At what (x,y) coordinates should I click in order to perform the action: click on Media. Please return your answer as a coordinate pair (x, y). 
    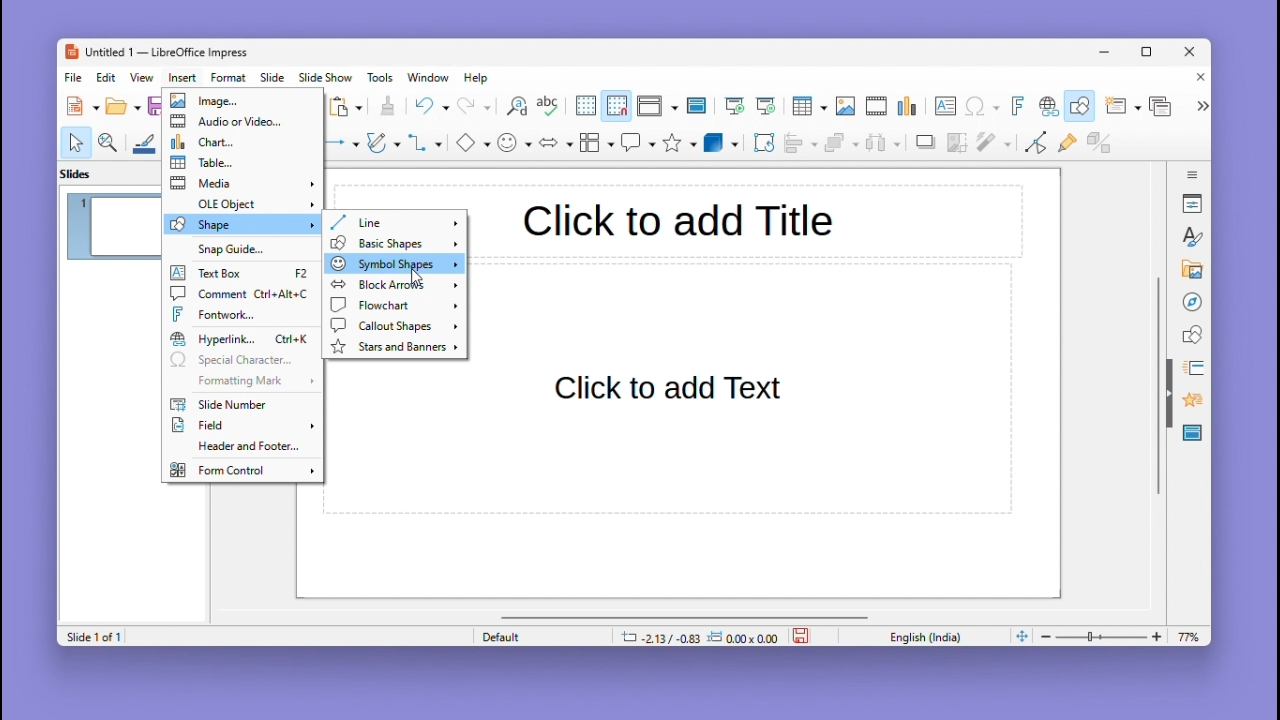
    Looking at the image, I should click on (242, 183).